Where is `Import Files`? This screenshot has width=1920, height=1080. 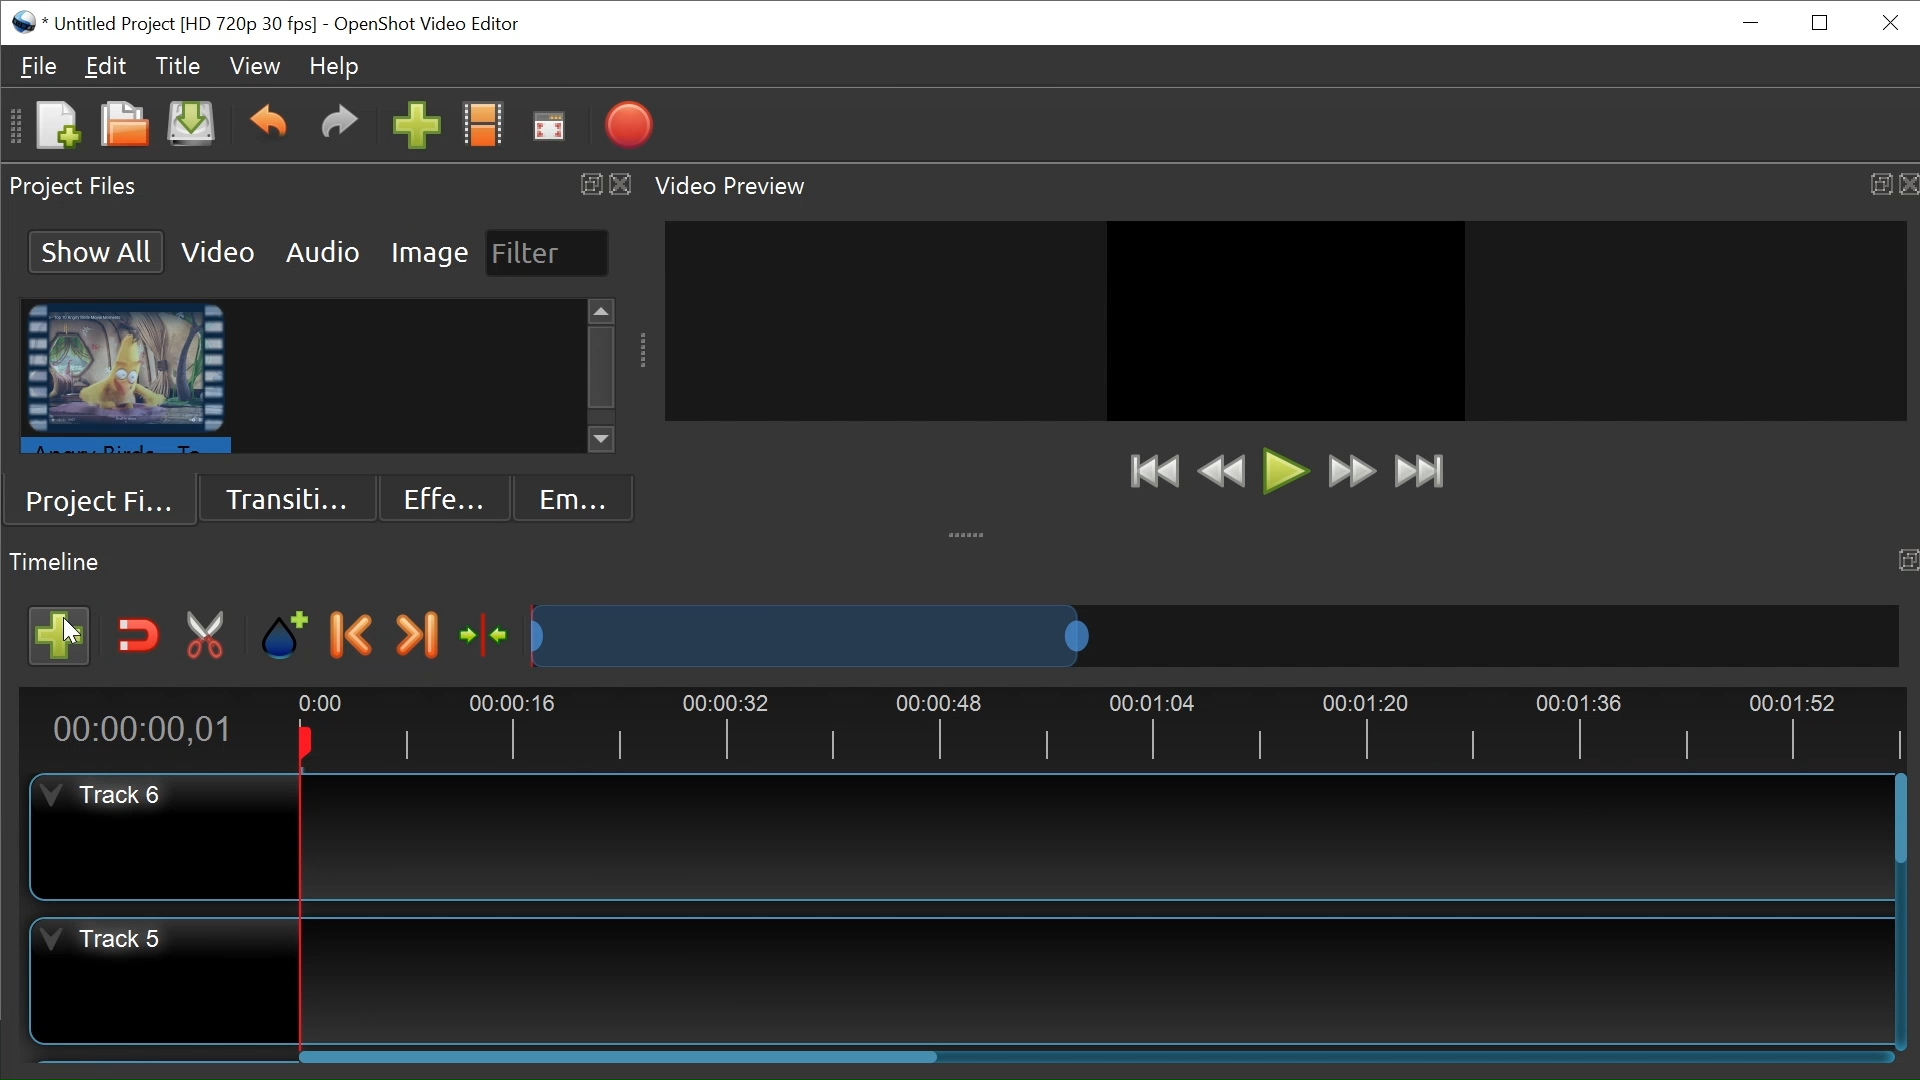 Import Files is located at coordinates (416, 123).